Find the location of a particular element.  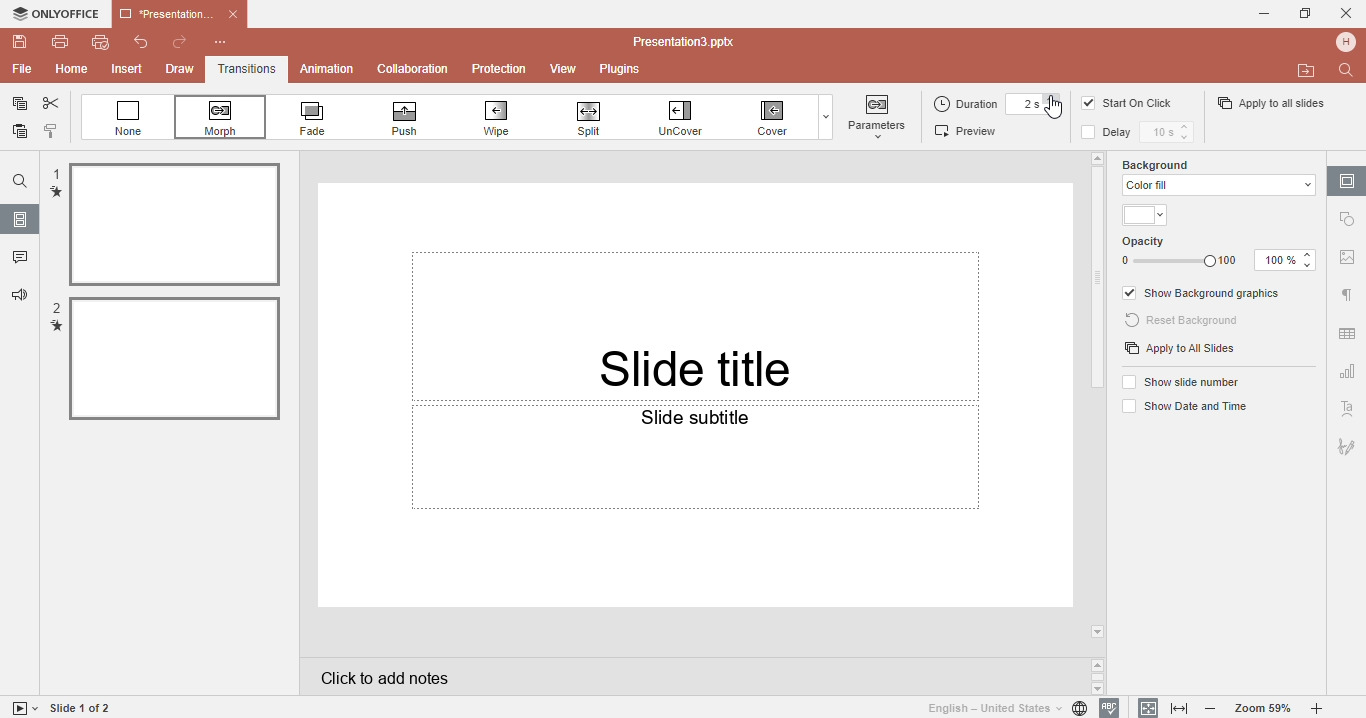

Text art setting is located at coordinates (1347, 408).